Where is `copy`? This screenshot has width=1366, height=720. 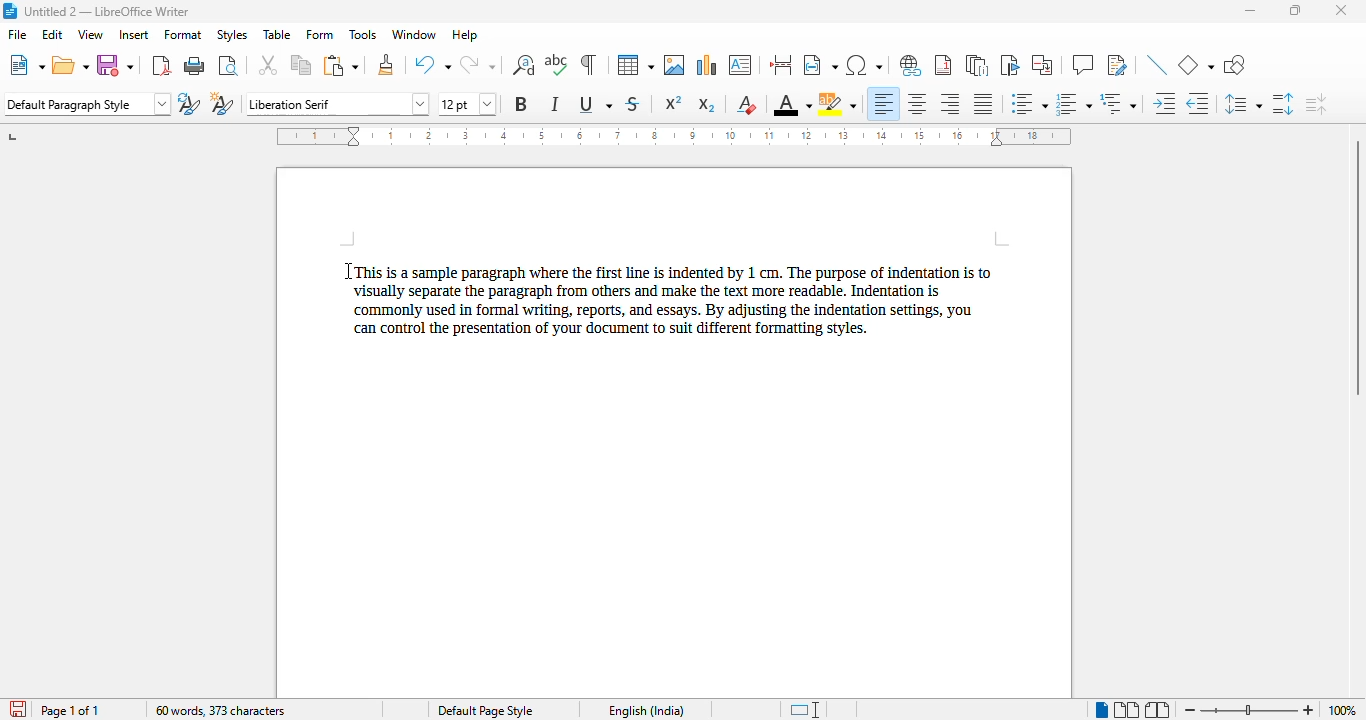
copy is located at coordinates (302, 65).